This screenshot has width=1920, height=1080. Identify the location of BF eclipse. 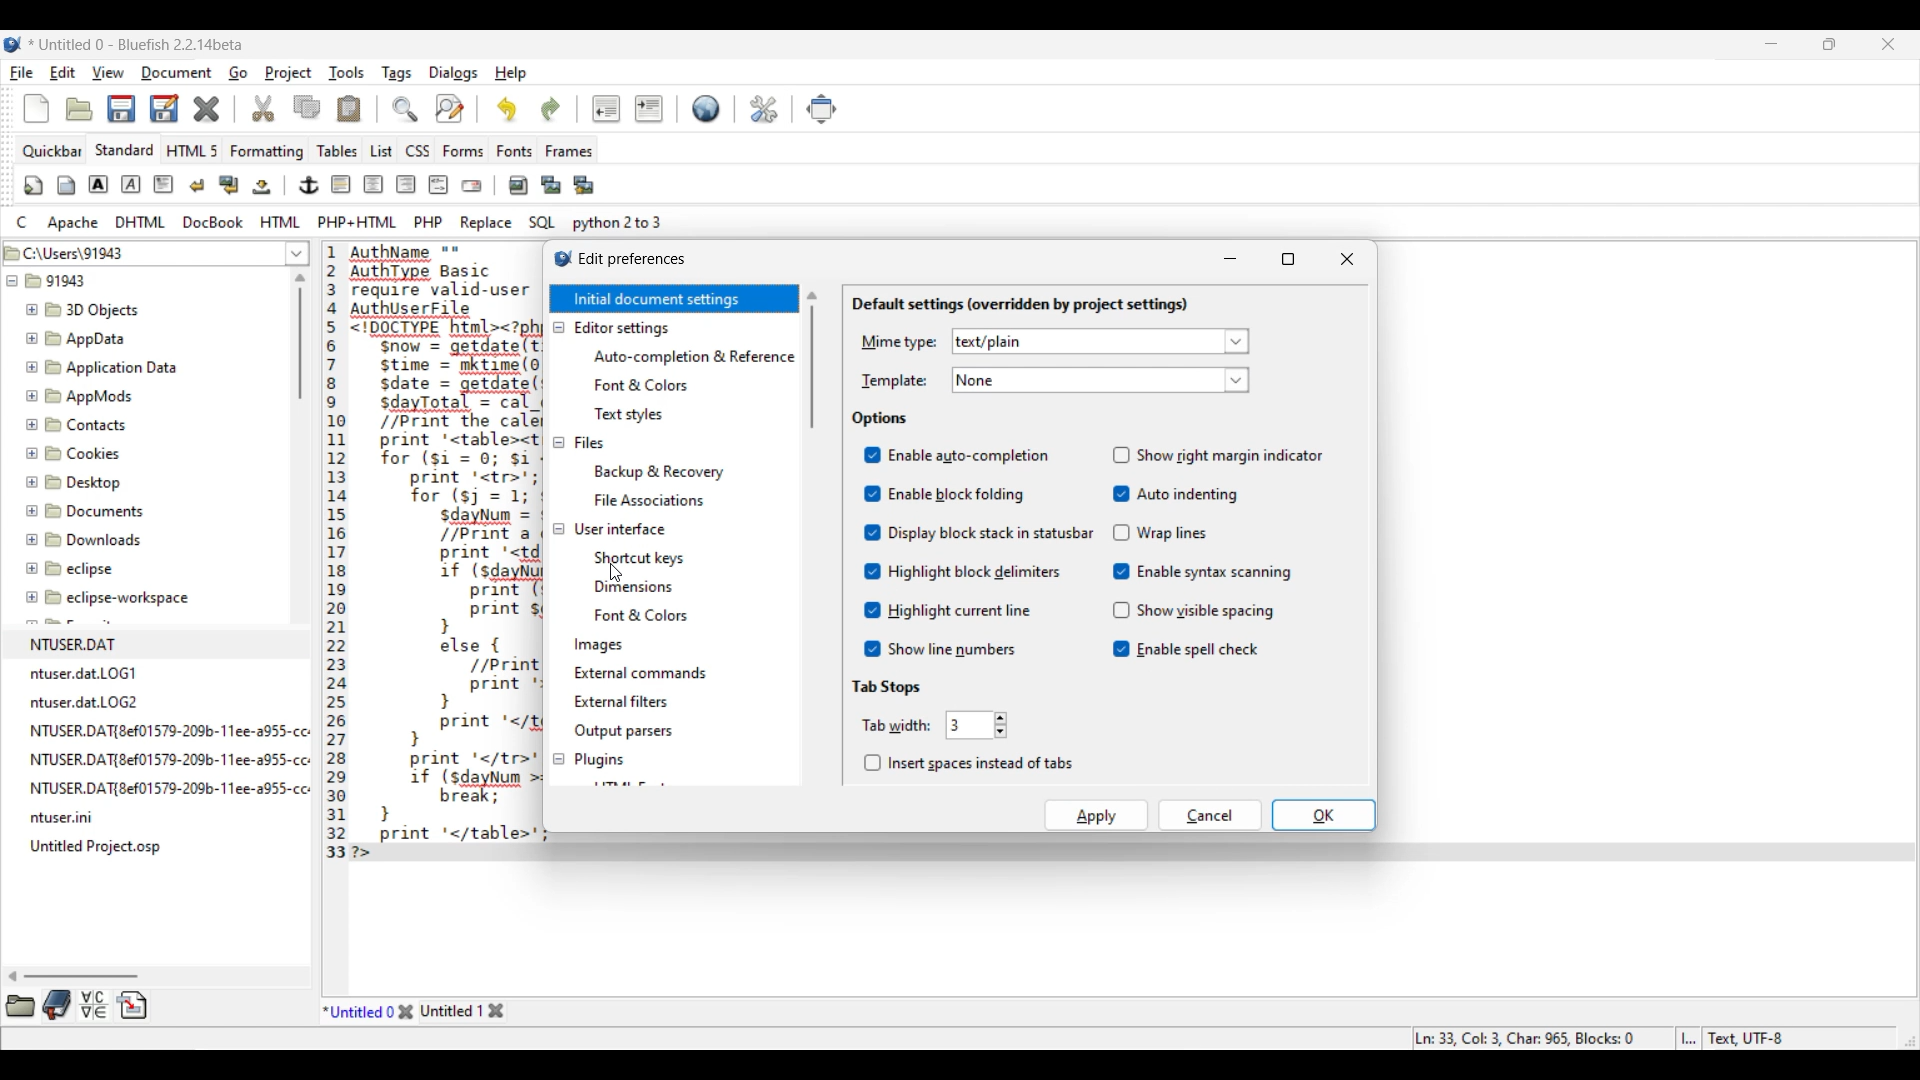
(95, 569).